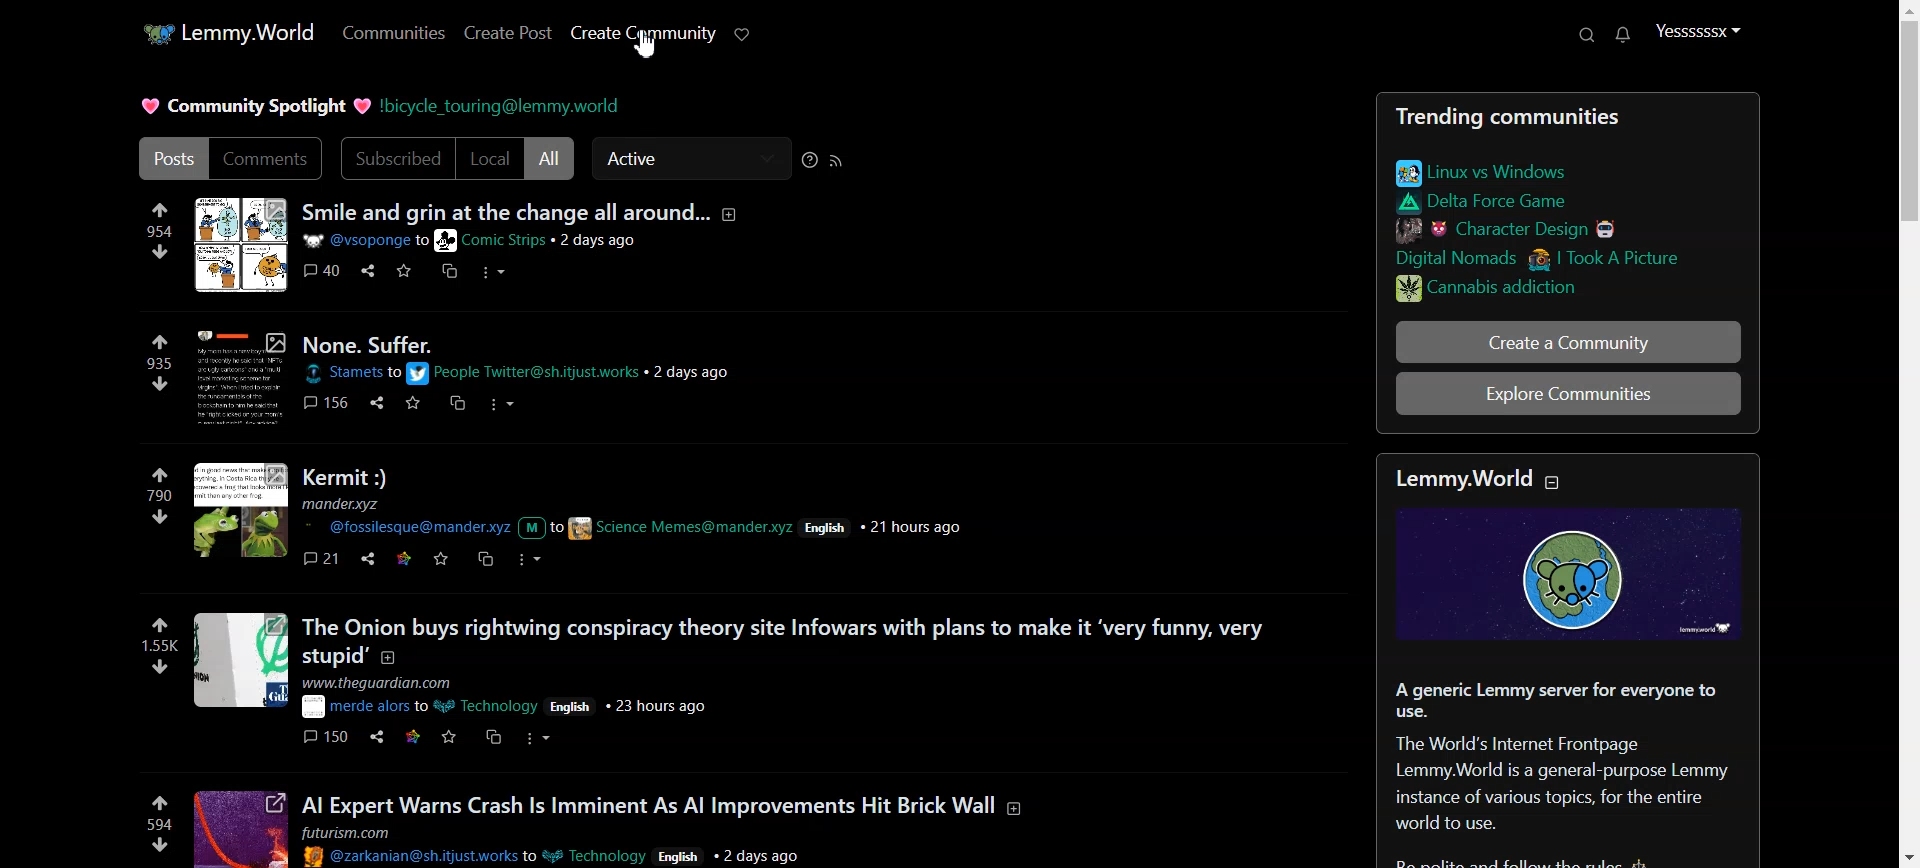  Describe the element at coordinates (160, 823) in the screenshot. I see `numbers` at that location.